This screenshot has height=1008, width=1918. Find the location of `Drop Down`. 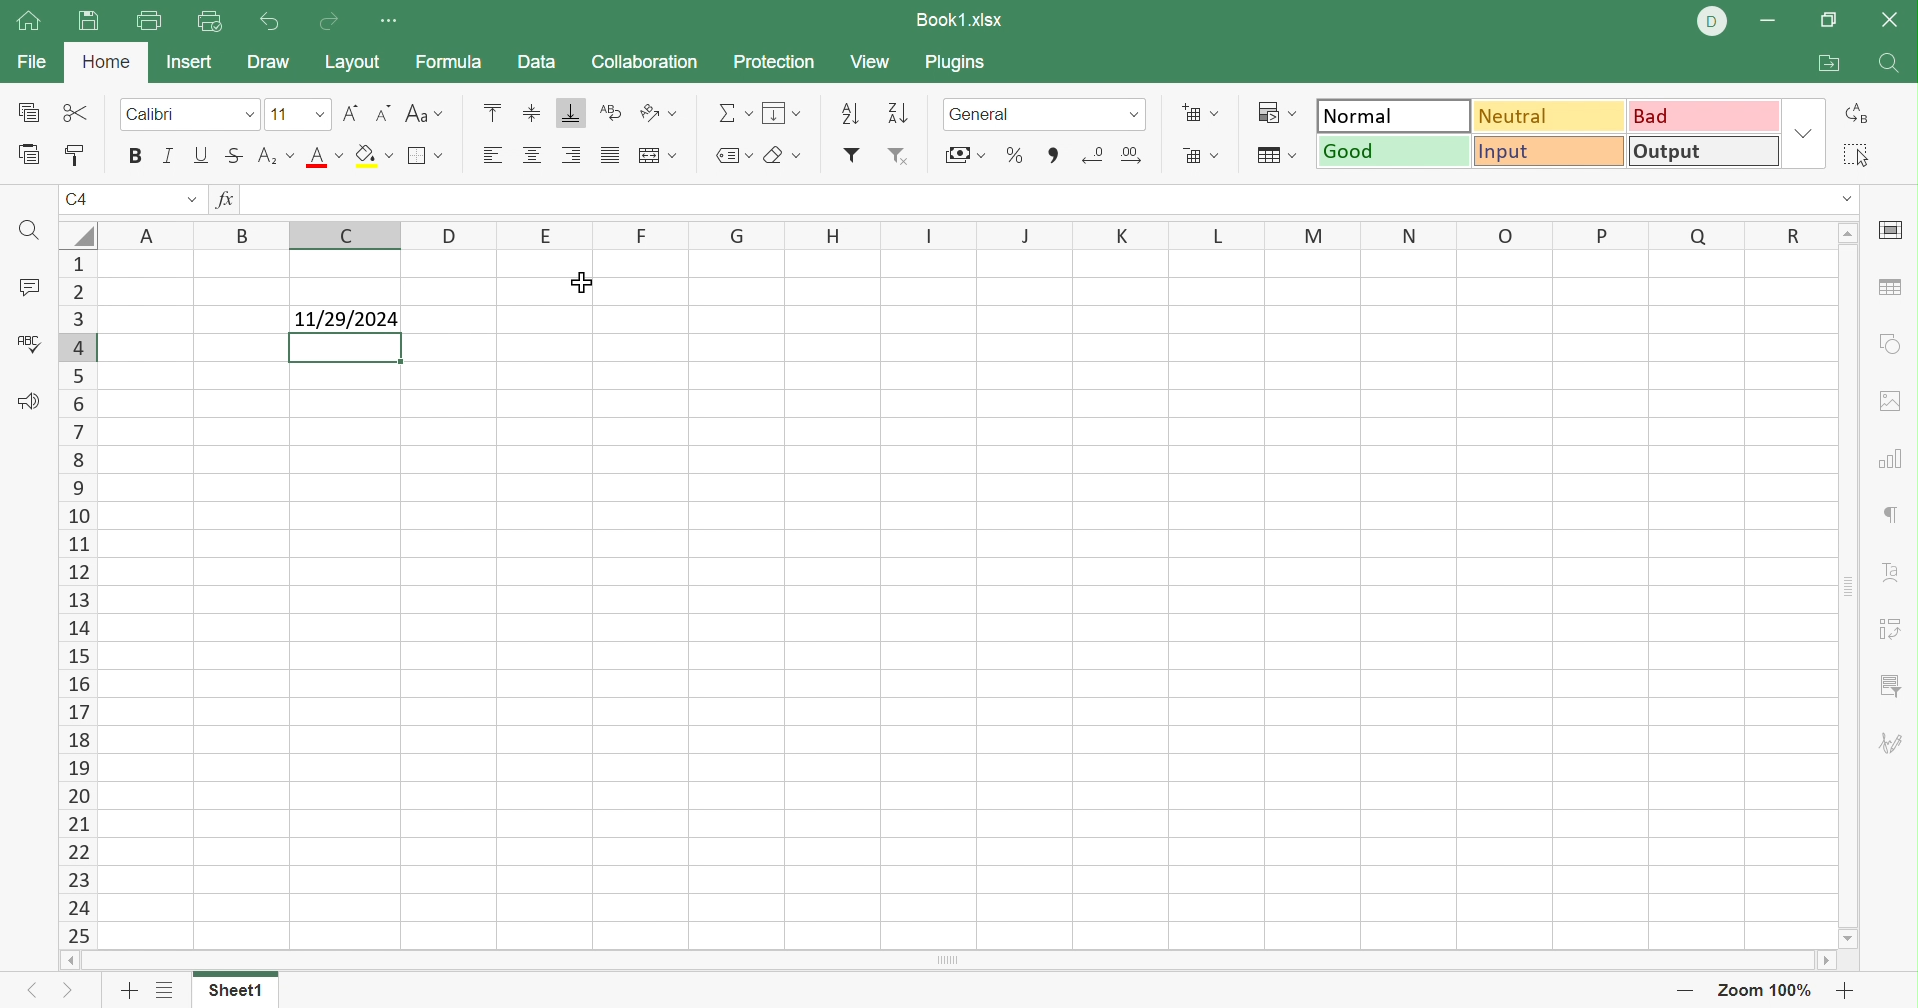

Drop Down is located at coordinates (189, 197).